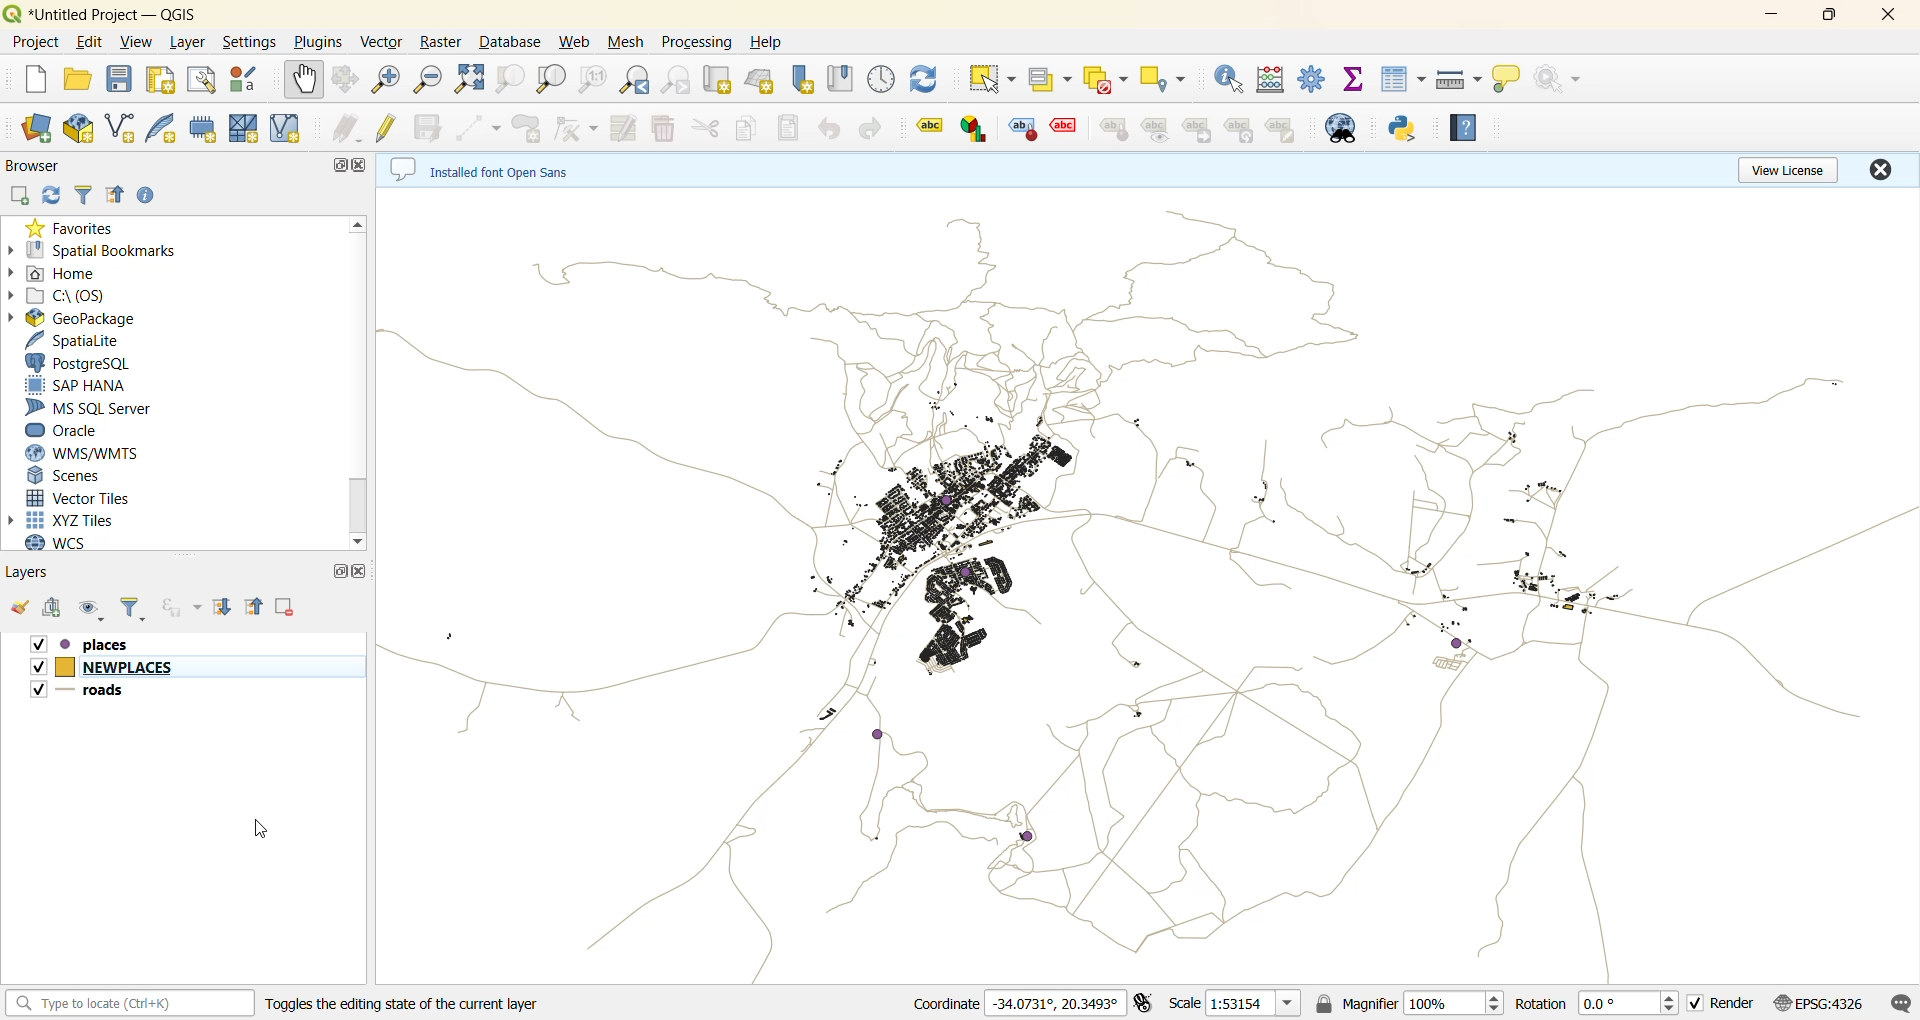 The image size is (1920, 1020). I want to click on vertex tool, so click(580, 128).